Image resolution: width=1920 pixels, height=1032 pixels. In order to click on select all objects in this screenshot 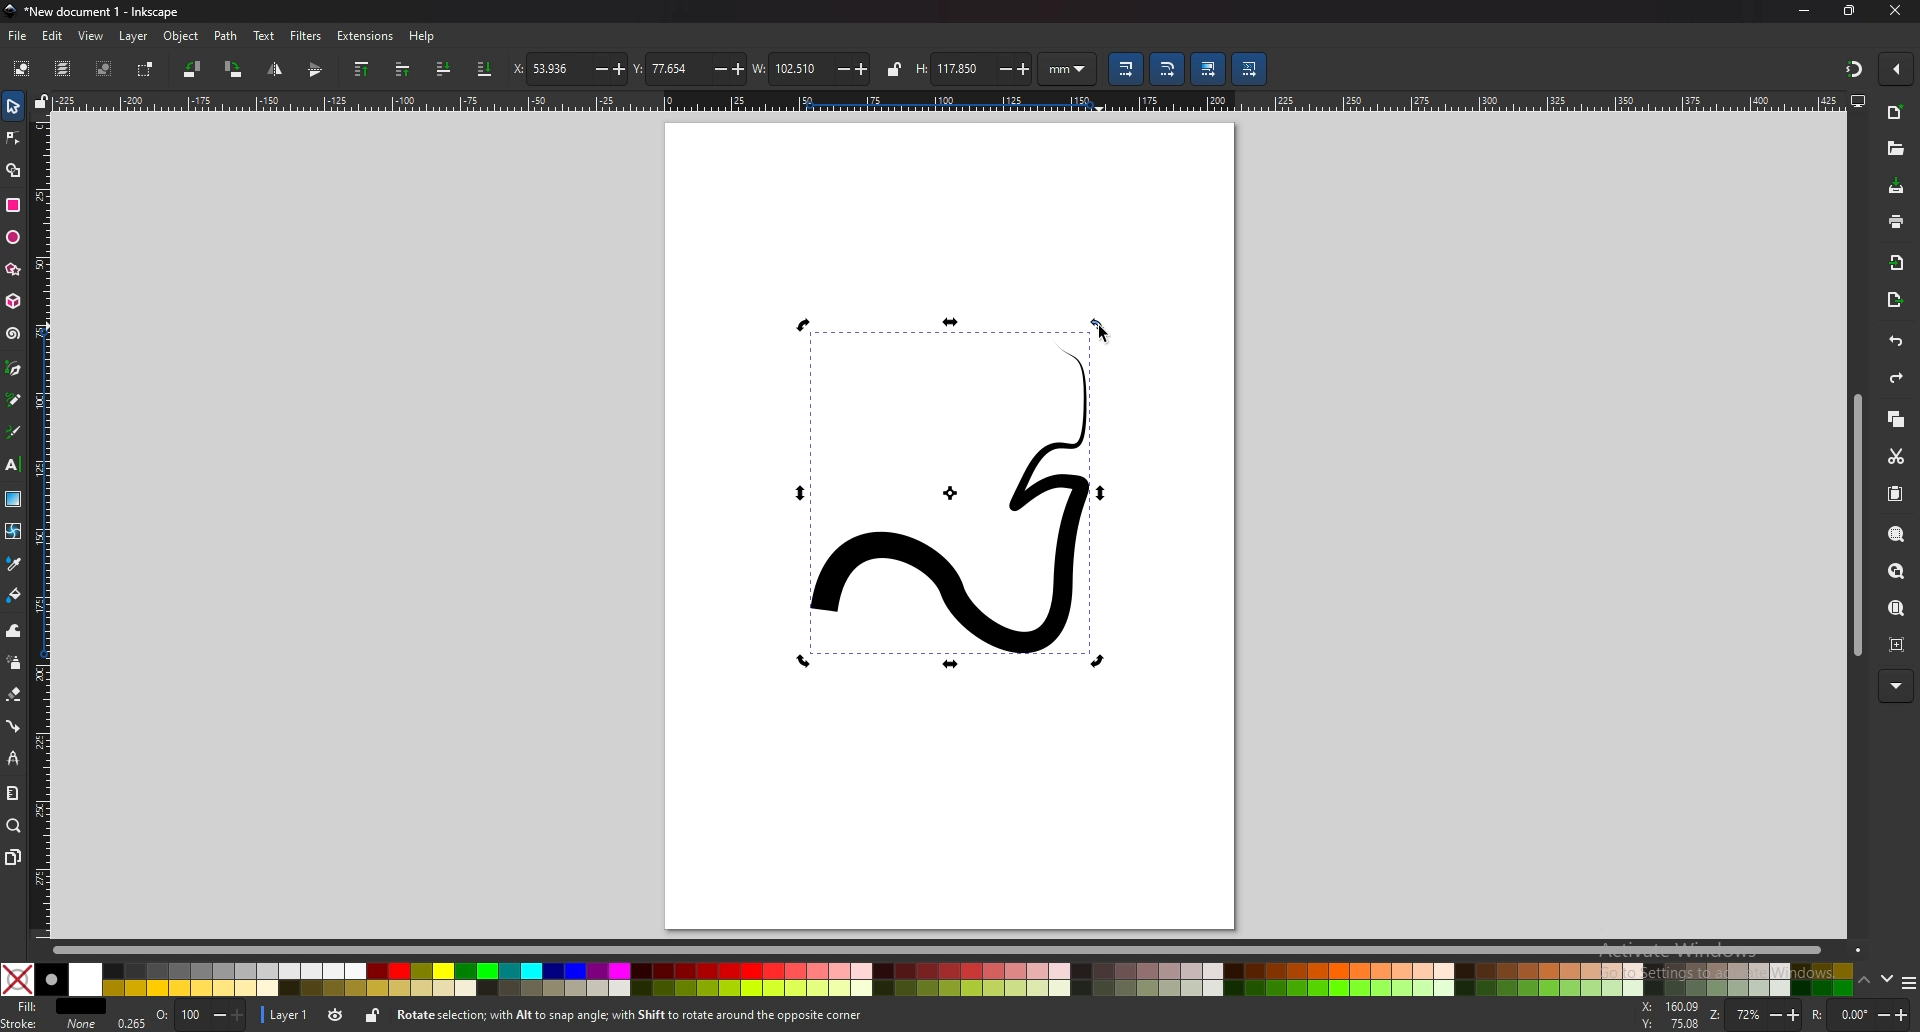, I will do `click(22, 67)`.